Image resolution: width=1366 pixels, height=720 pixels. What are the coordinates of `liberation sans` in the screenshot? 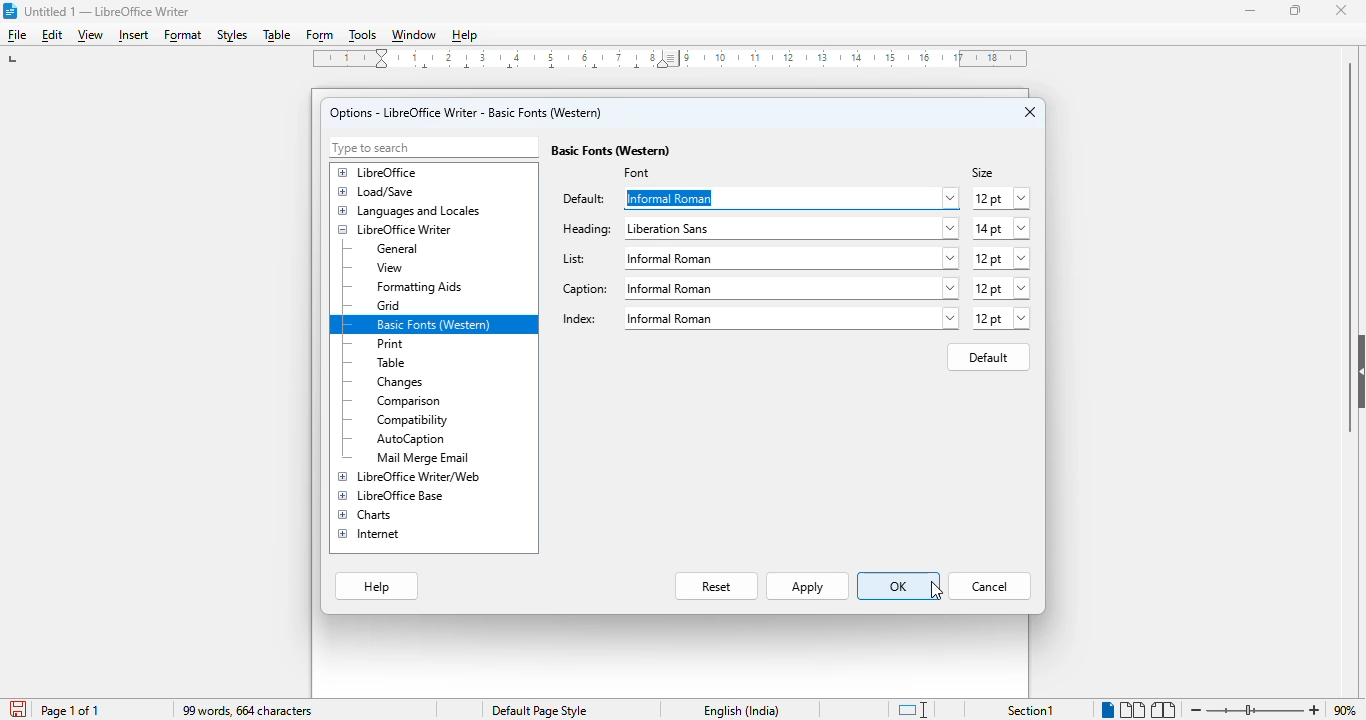 It's located at (791, 319).